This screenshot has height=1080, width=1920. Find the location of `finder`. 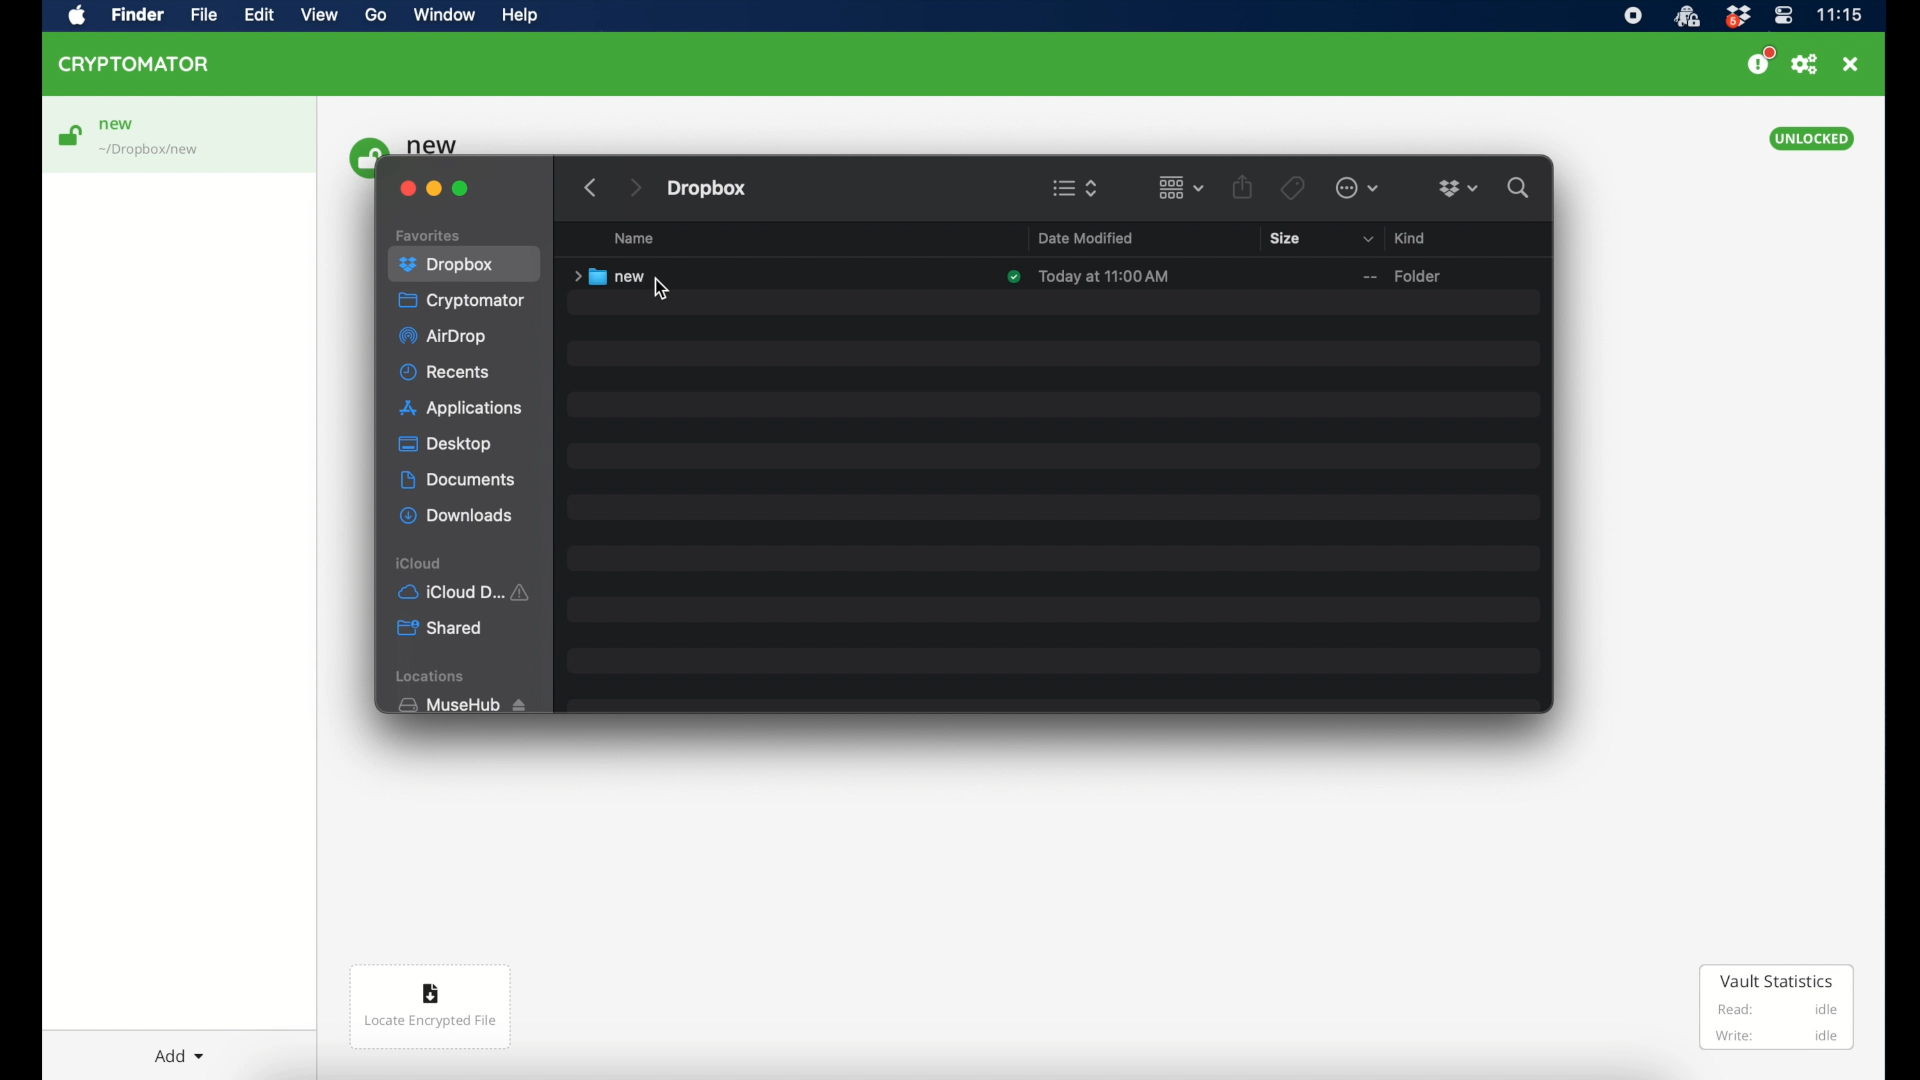

finder is located at coordinates (137, 15).